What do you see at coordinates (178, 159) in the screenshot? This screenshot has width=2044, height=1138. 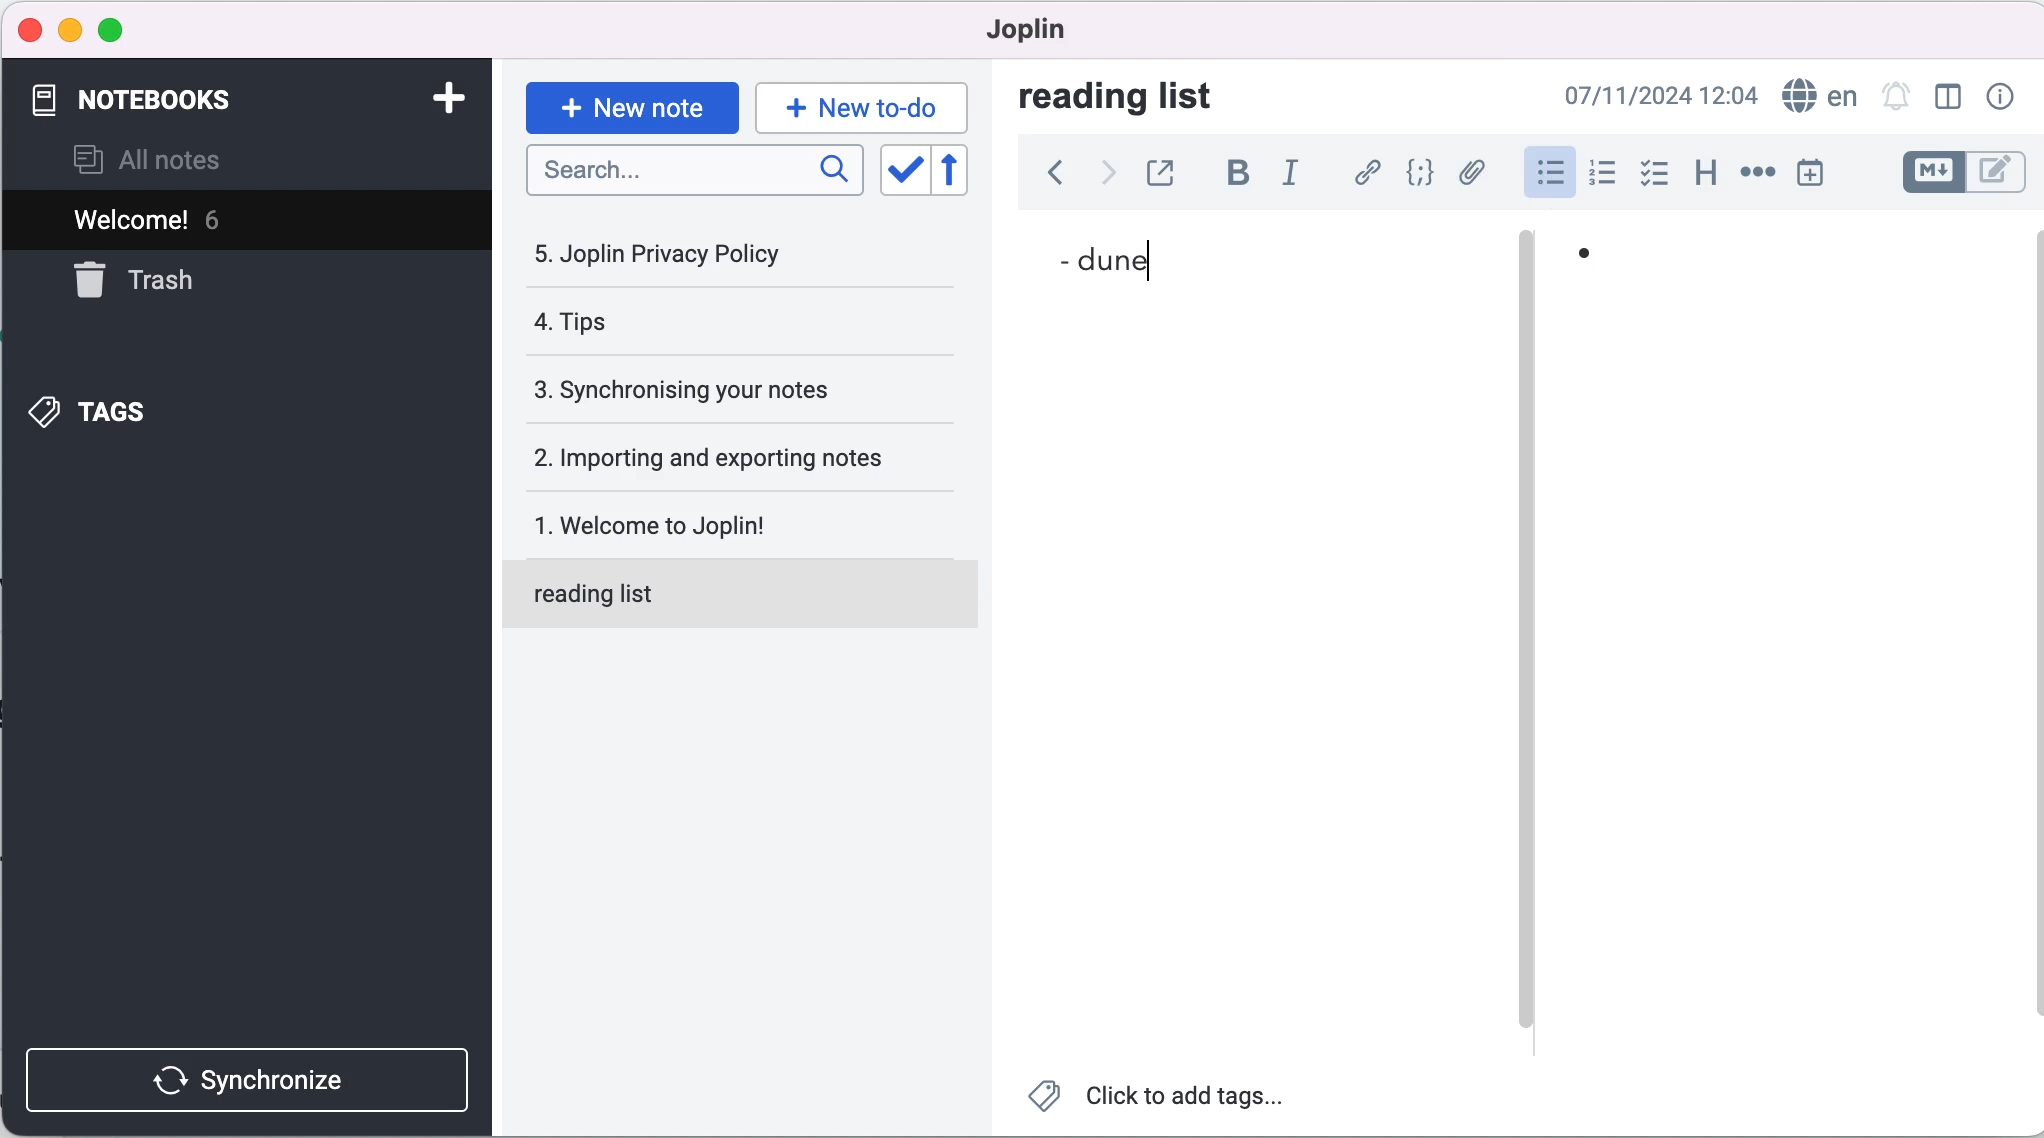 I see `all notes` at bounding box center [178, 159].